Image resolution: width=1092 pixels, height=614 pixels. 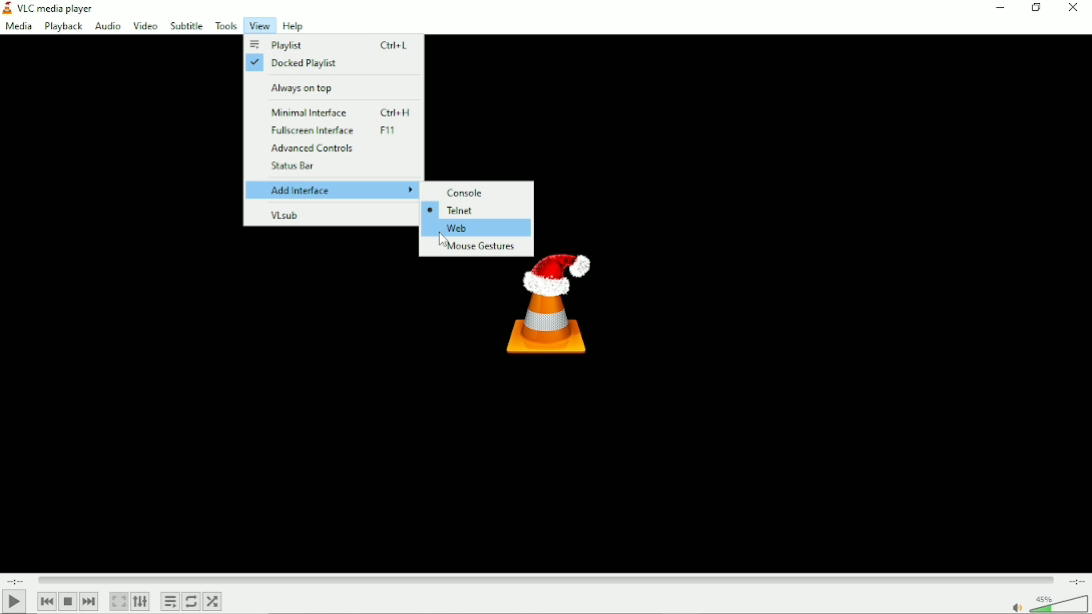 What do you see at coordinates (225, 26) in the screenshot?
I see `Tools` at bounding box center [225, 26].